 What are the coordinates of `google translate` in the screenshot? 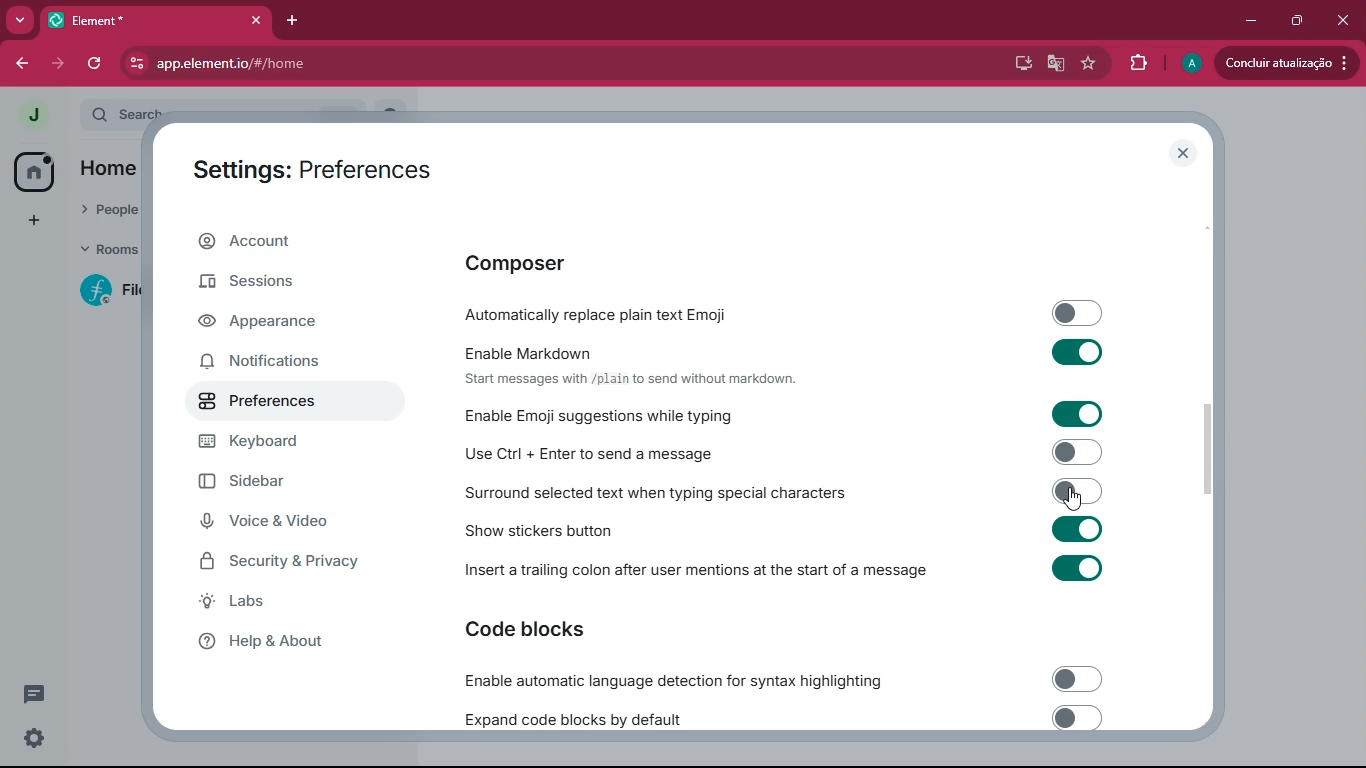 It's located at (1054, 65).